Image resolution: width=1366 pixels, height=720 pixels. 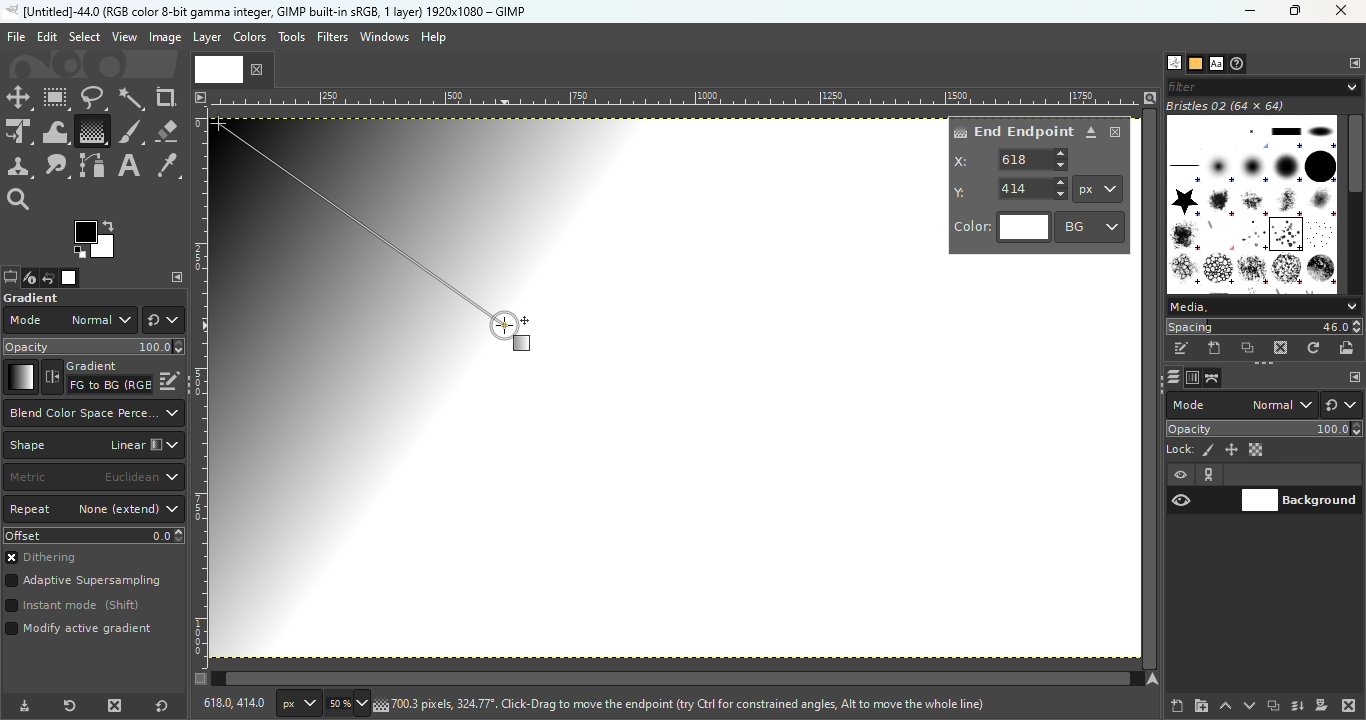 What do you see at coordinates (1242, 405) in the screenshot?
I see `Mode` at bounding box center [1242, 405].